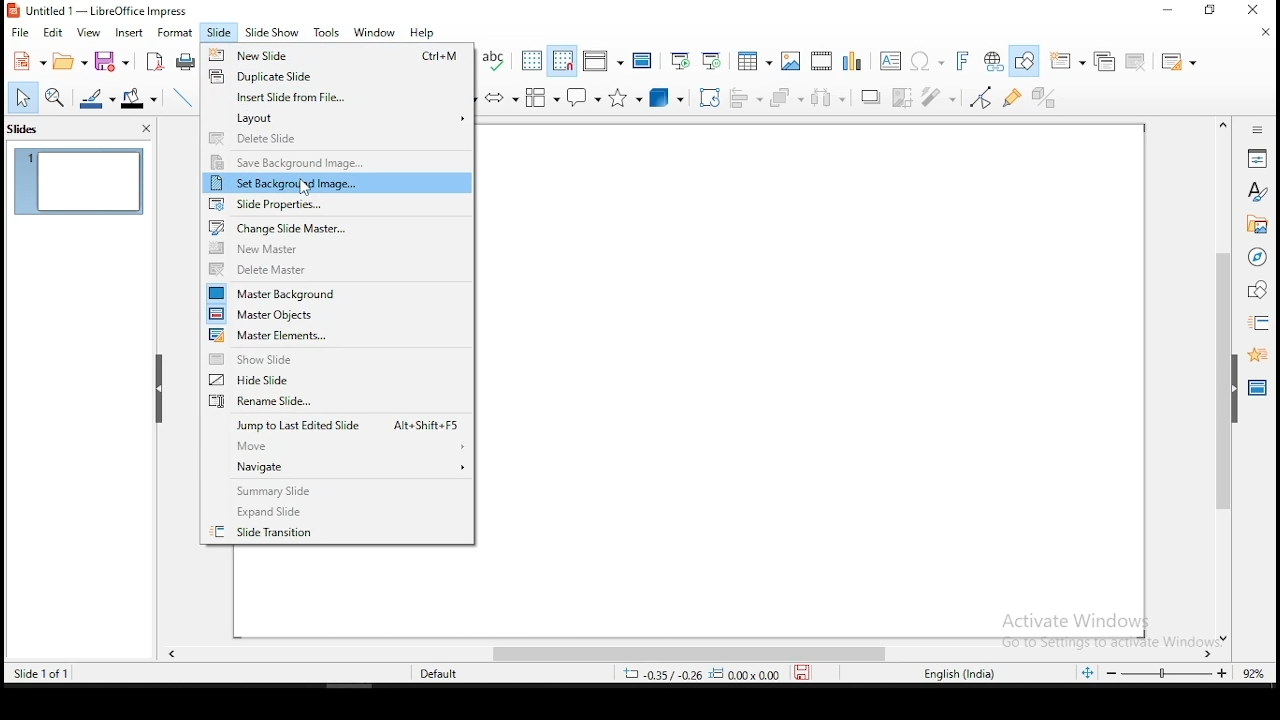 This screenshot has width=1280, height=720. What do you see at coordinates (334, 55) in the screenshot?
I see `new slide` at bounding box center [334, 55].